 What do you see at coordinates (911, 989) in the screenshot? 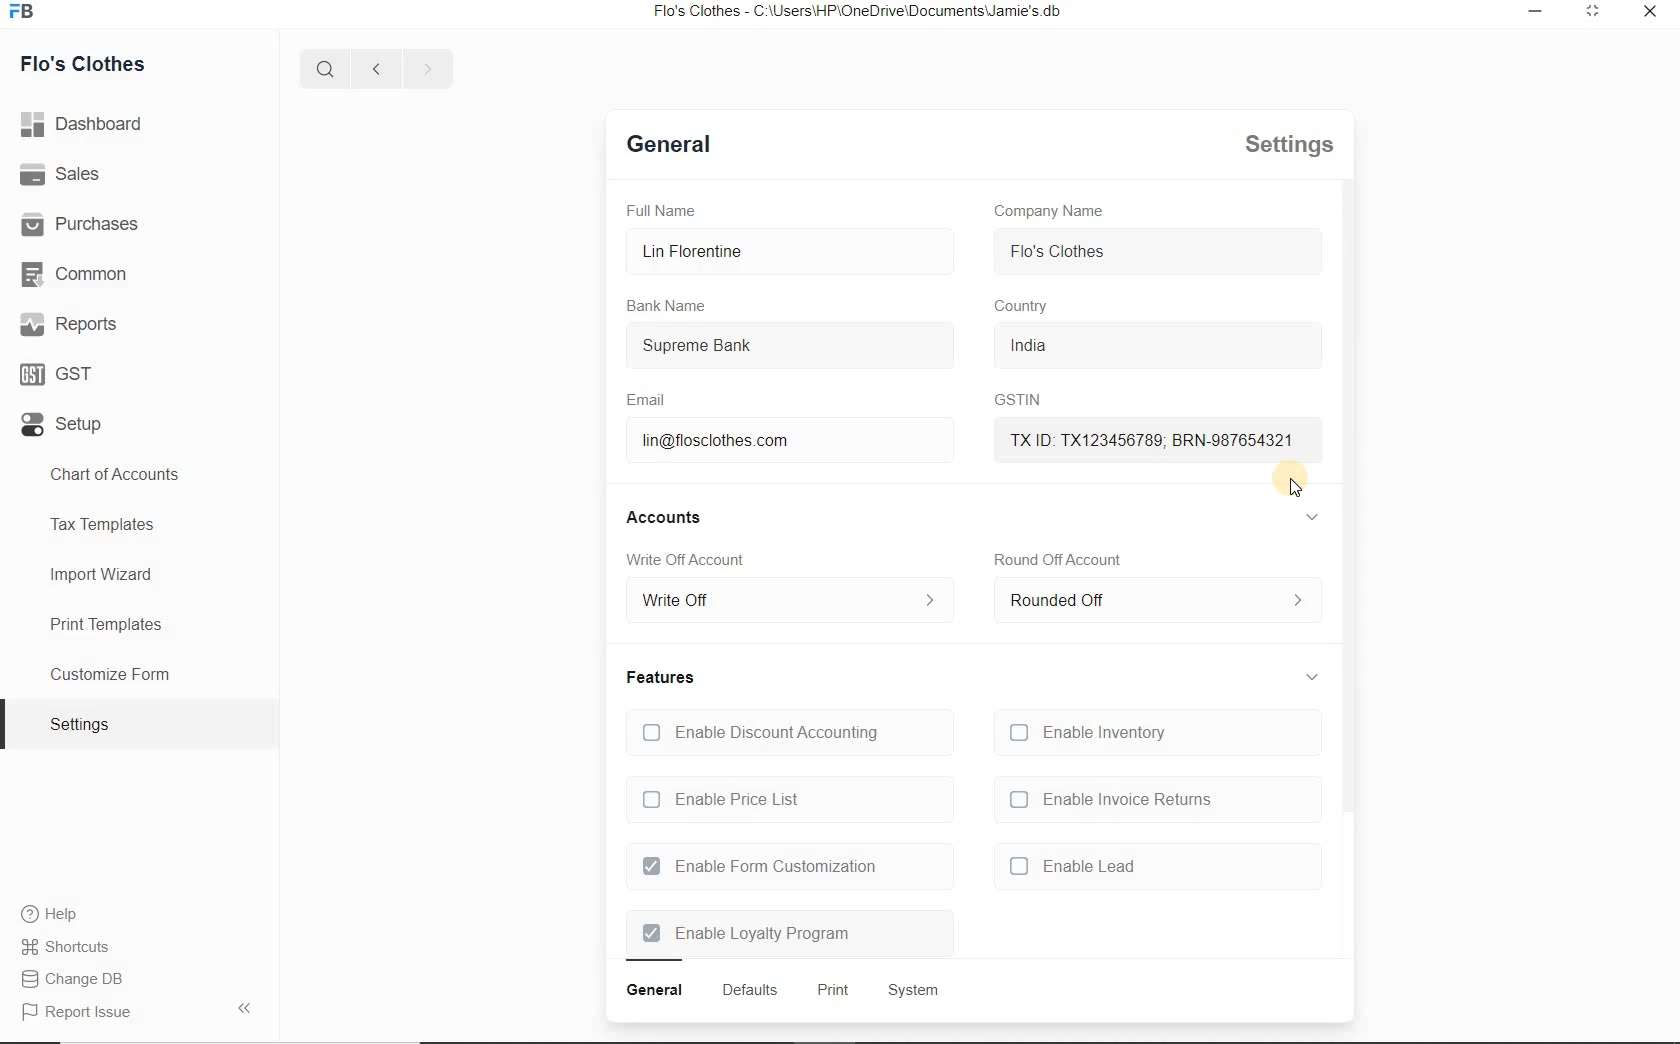
I see `system` at bounding box center [911, 989].